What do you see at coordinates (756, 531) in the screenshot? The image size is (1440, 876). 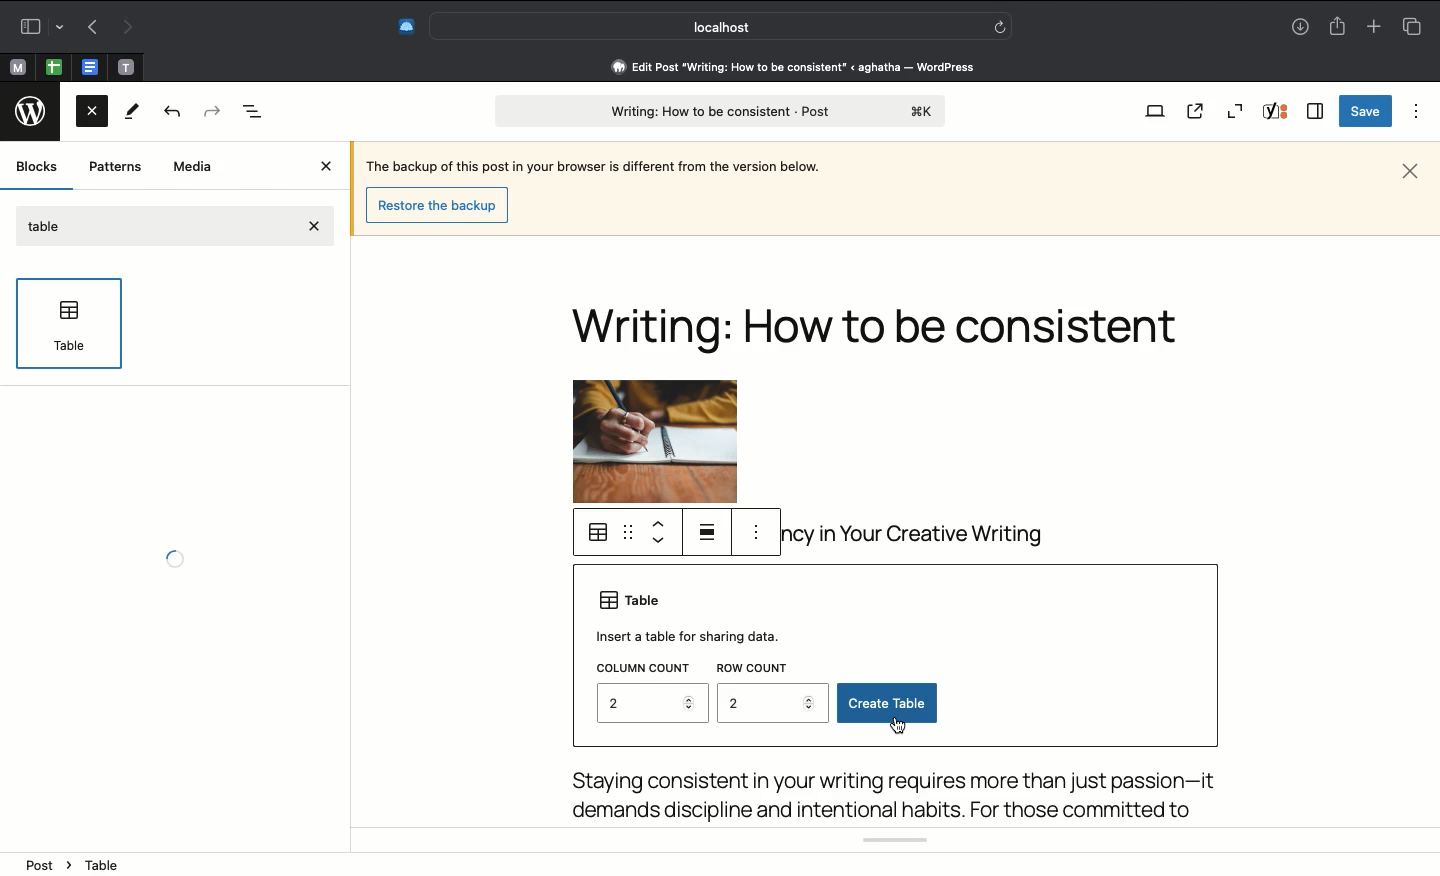 I see `options` at bounding box center [756, 531].